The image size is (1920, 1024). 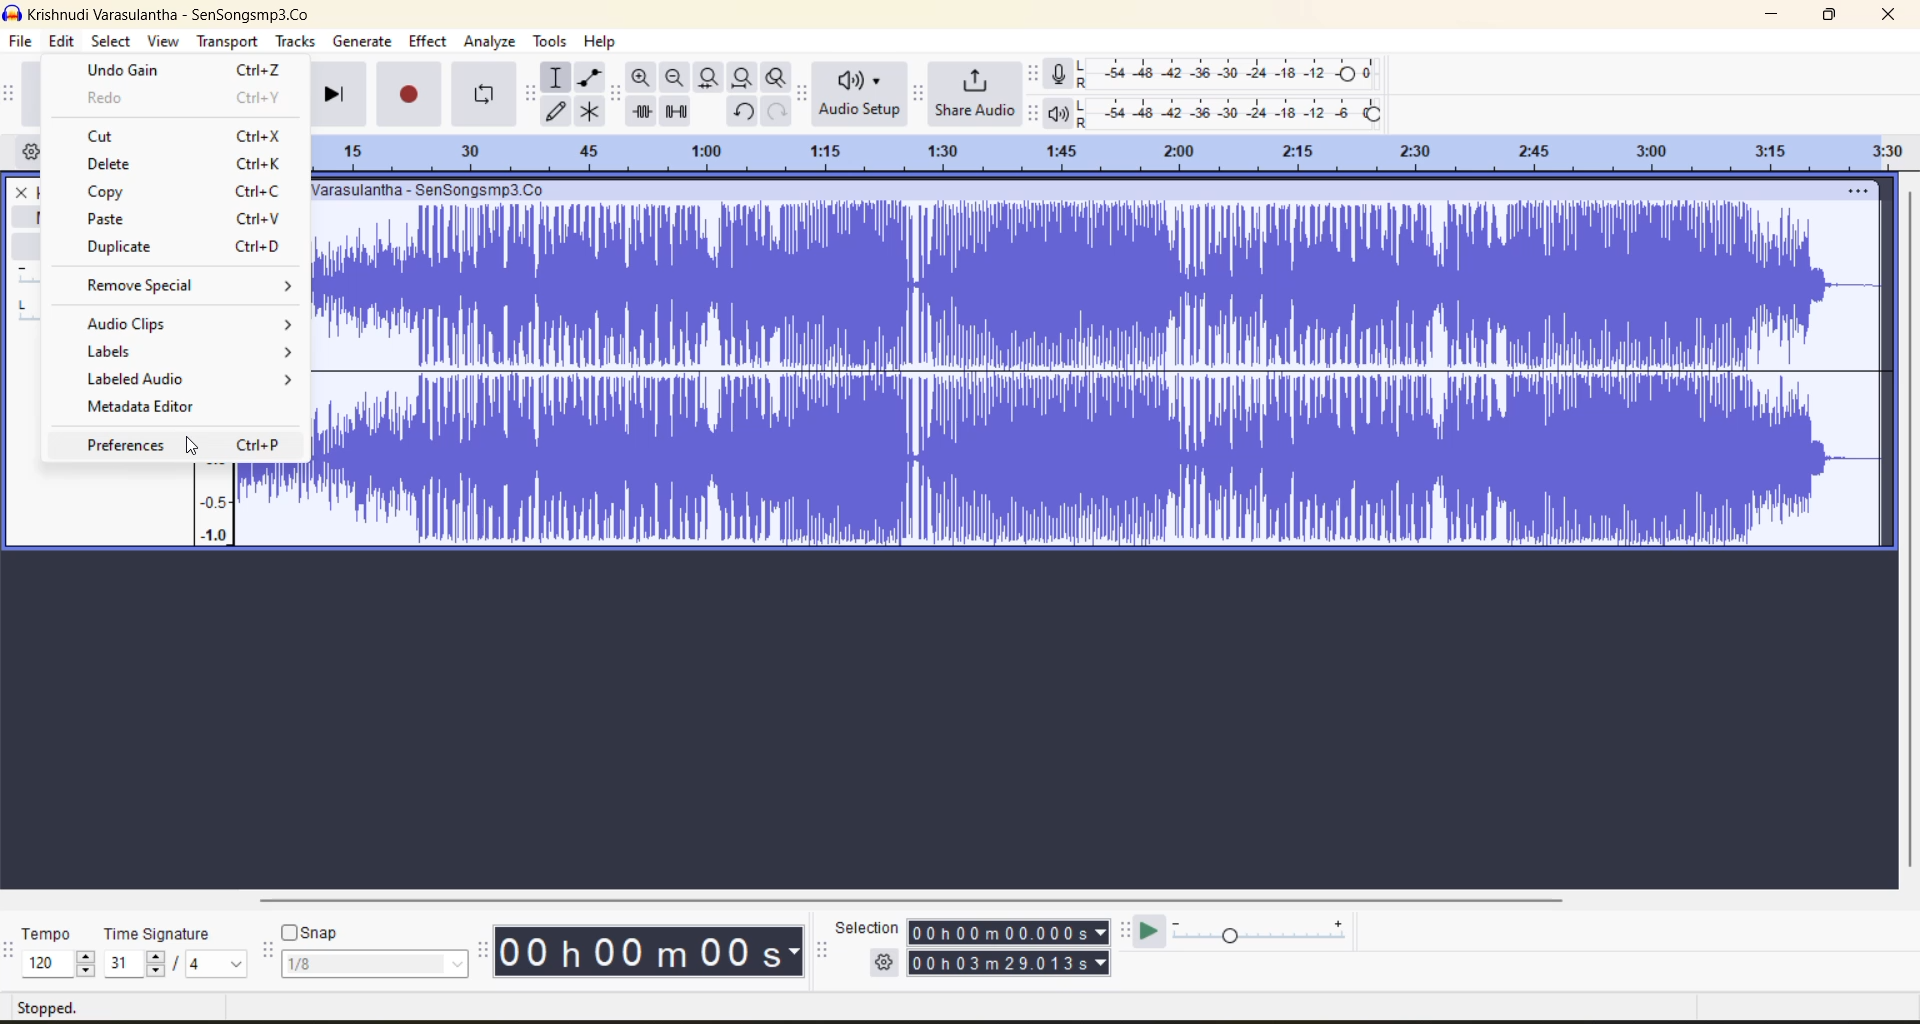 I want to click on multi tool, so click(x=592, y=111).